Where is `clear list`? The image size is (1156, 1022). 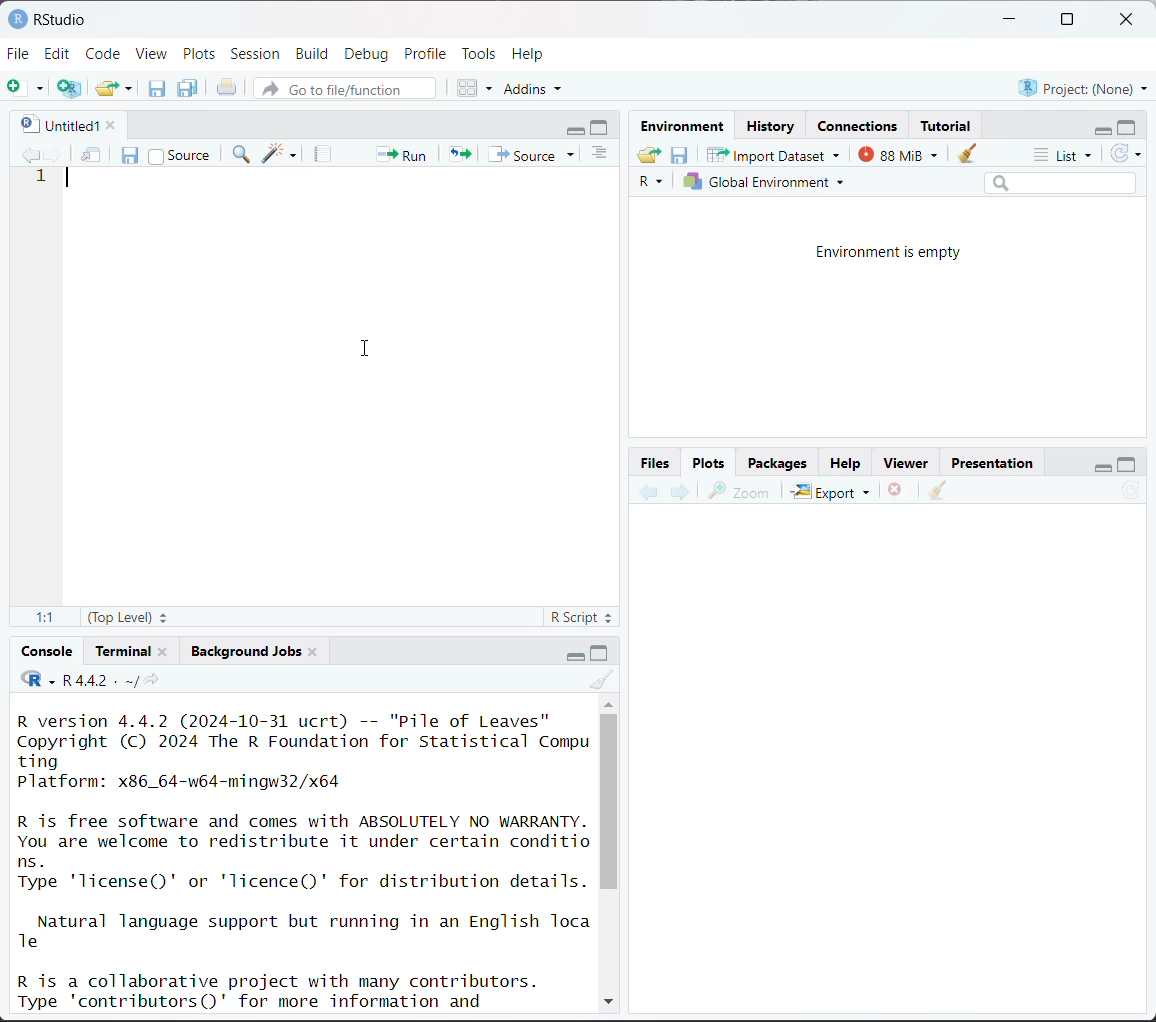
clear list is located at coordinates (131, 88).